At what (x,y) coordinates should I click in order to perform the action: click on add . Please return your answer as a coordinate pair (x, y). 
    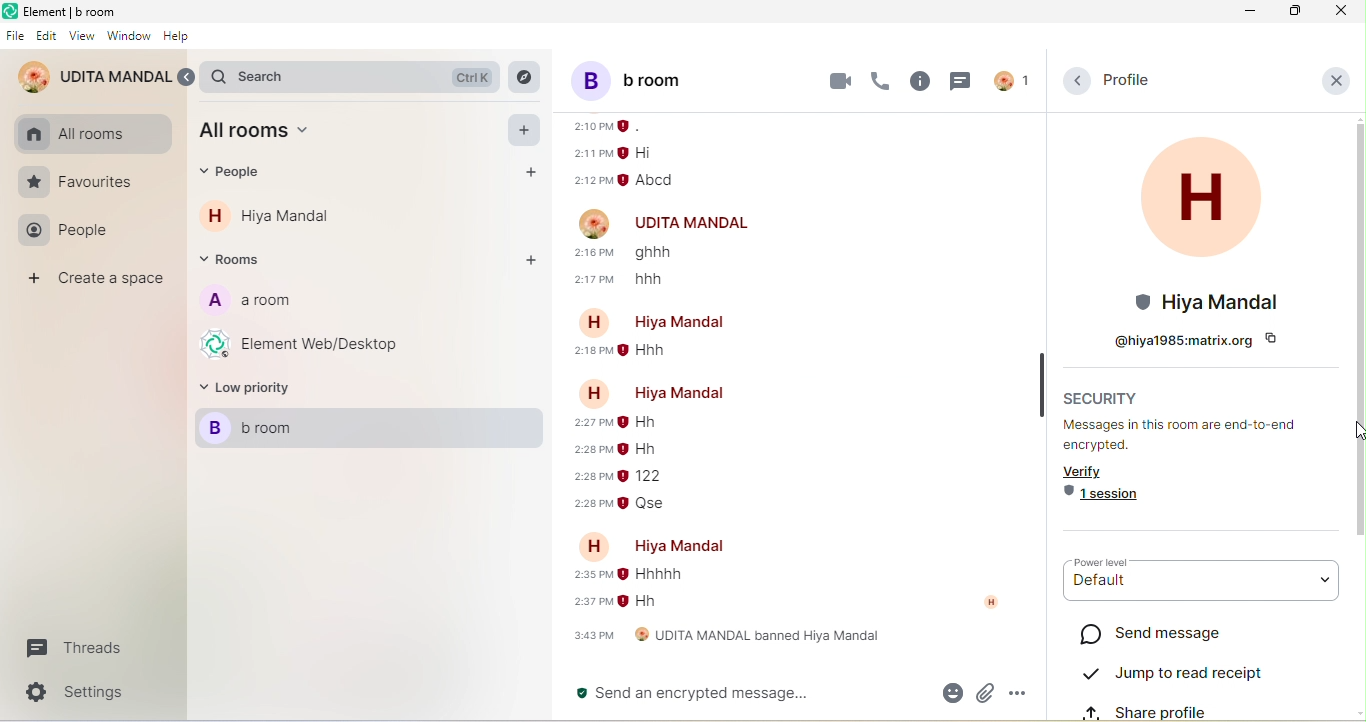
    Looking at the image, I should click on (527, 130).